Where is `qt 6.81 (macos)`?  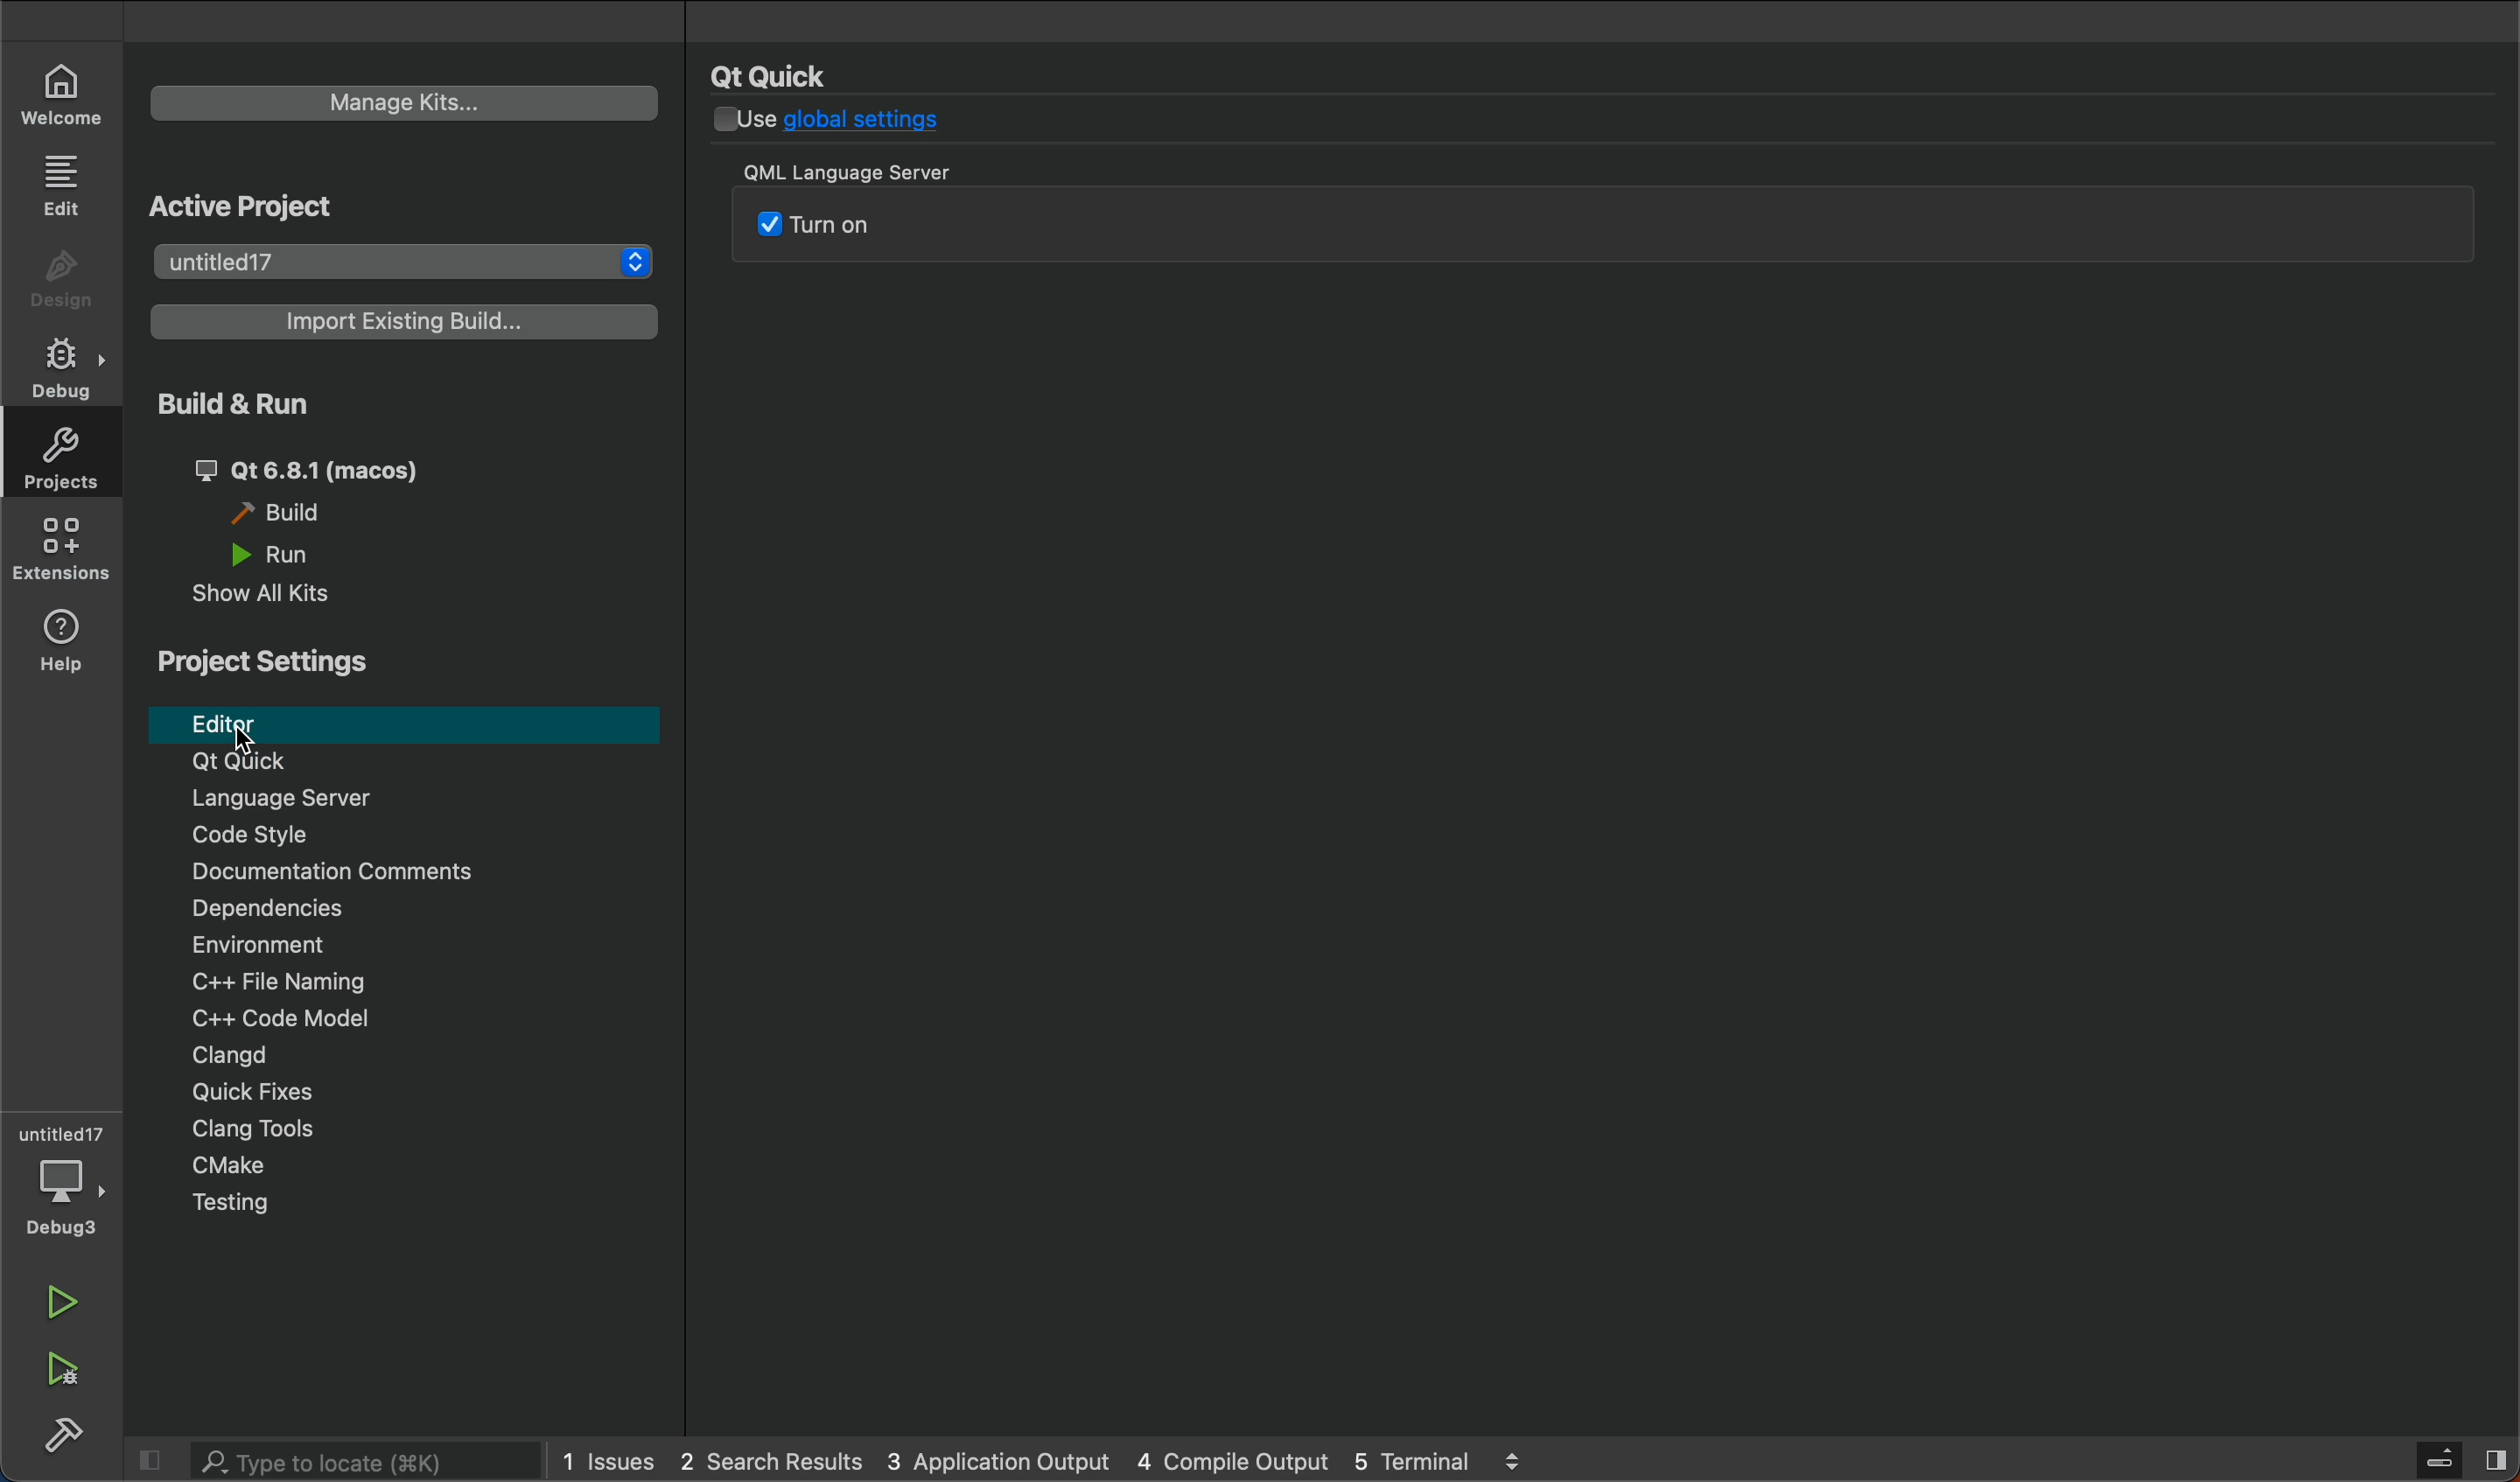 qt 6.81 (macos) is located at coordinates (405, 468).